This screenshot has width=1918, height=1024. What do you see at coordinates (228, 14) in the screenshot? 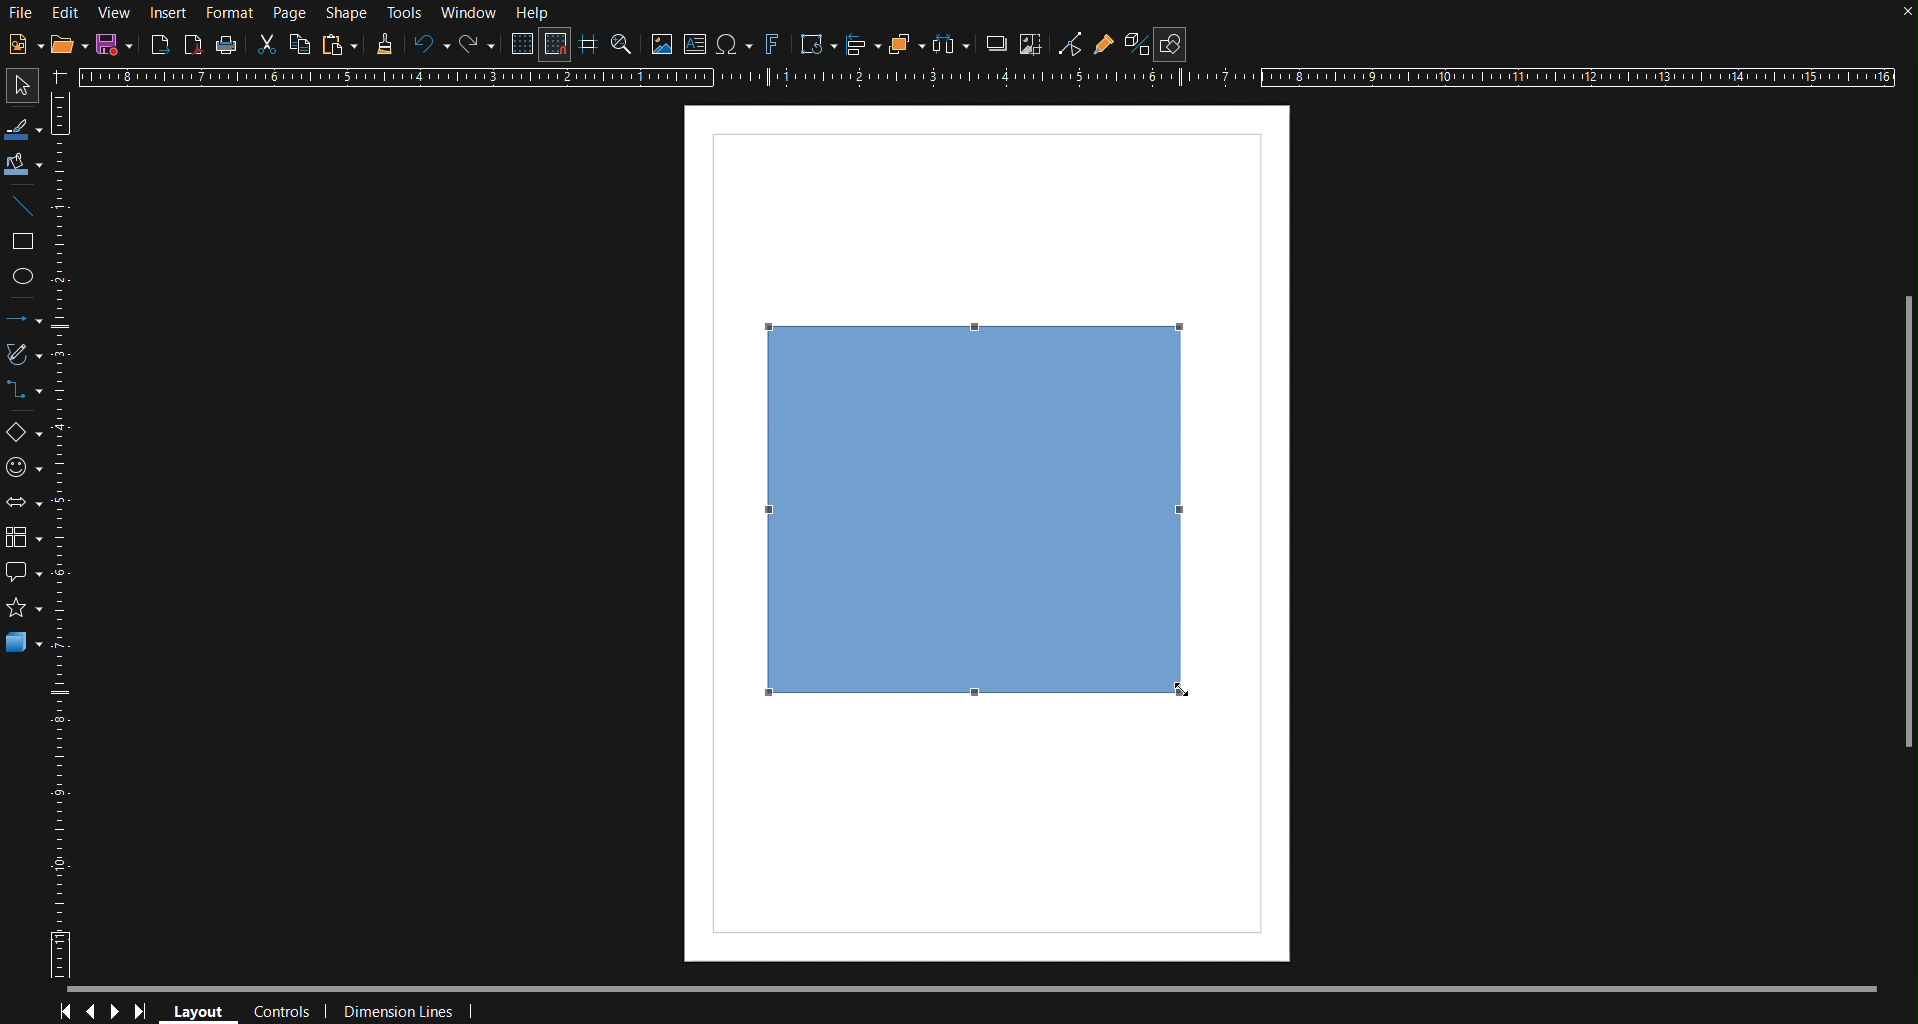
I see `Format` at bounding box center [228, 14].